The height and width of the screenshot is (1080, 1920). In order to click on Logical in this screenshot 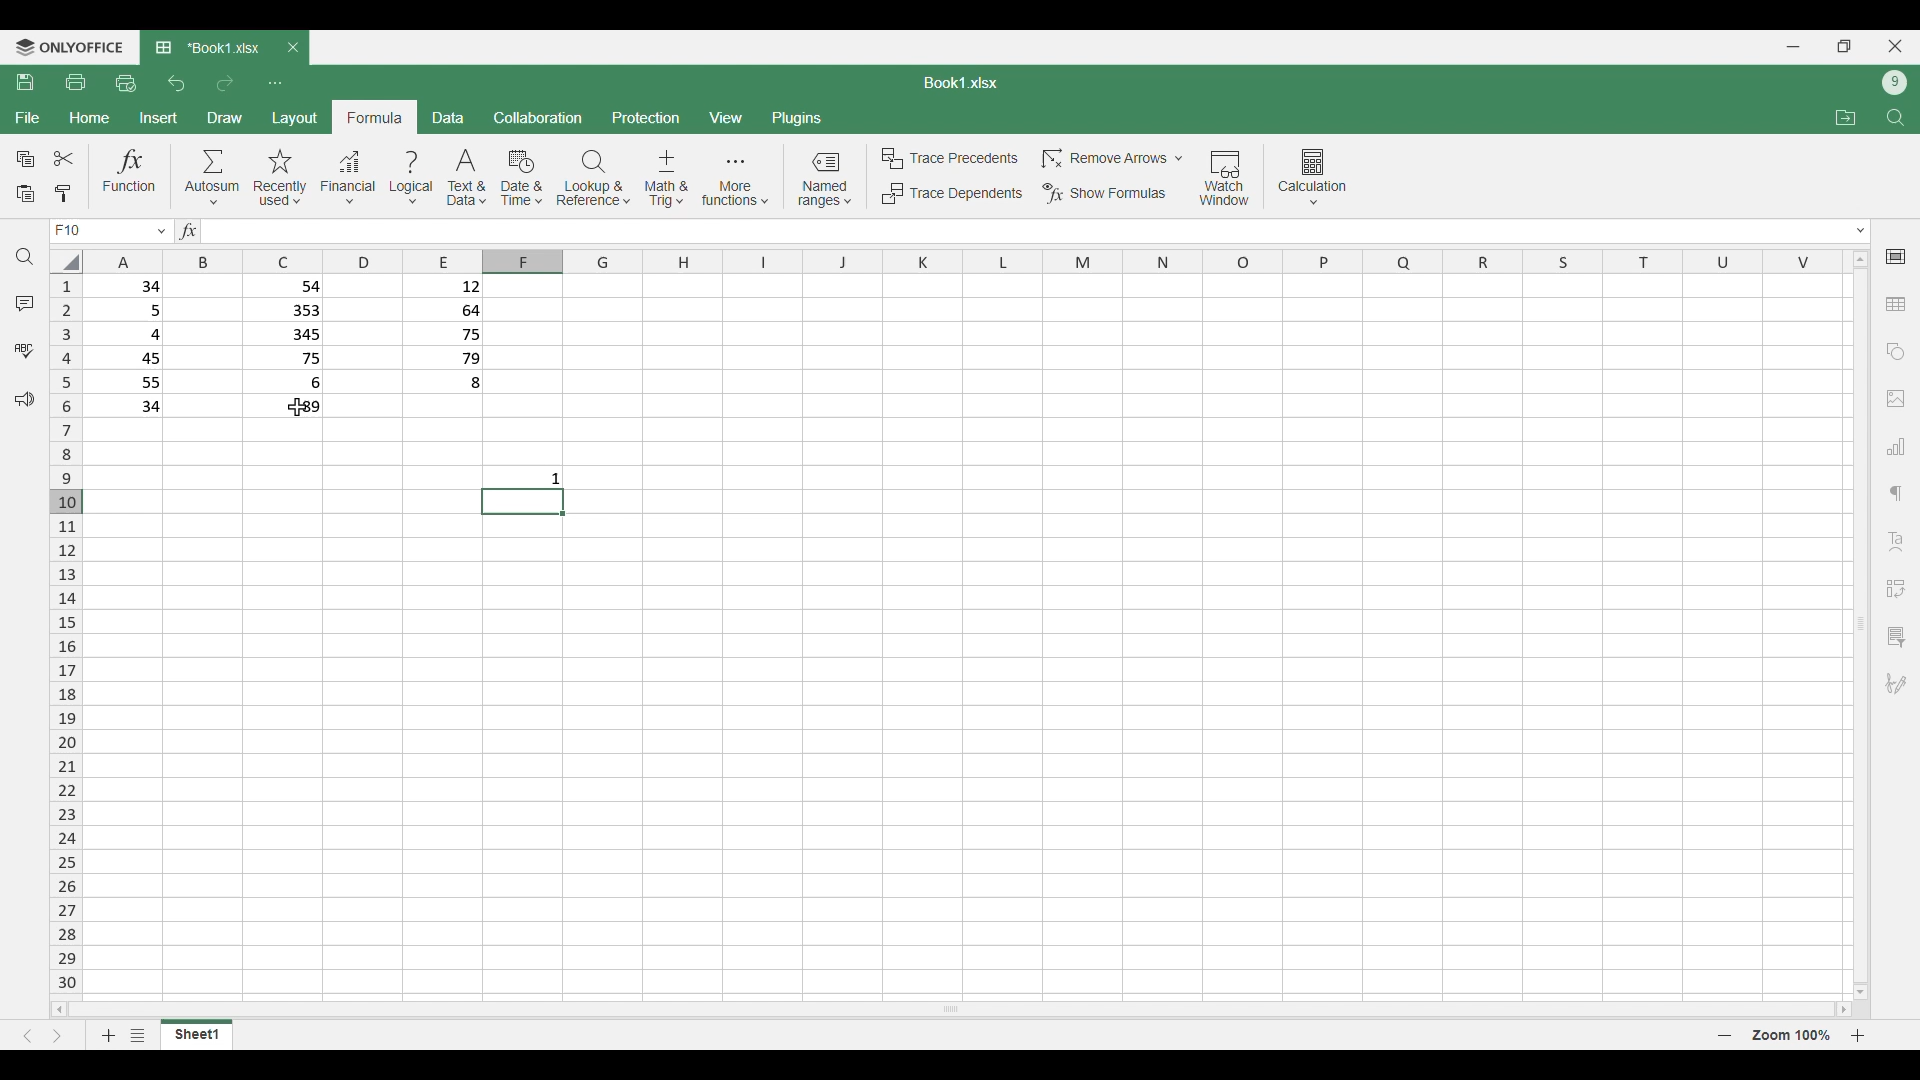, I will do `click(412, 178)`.